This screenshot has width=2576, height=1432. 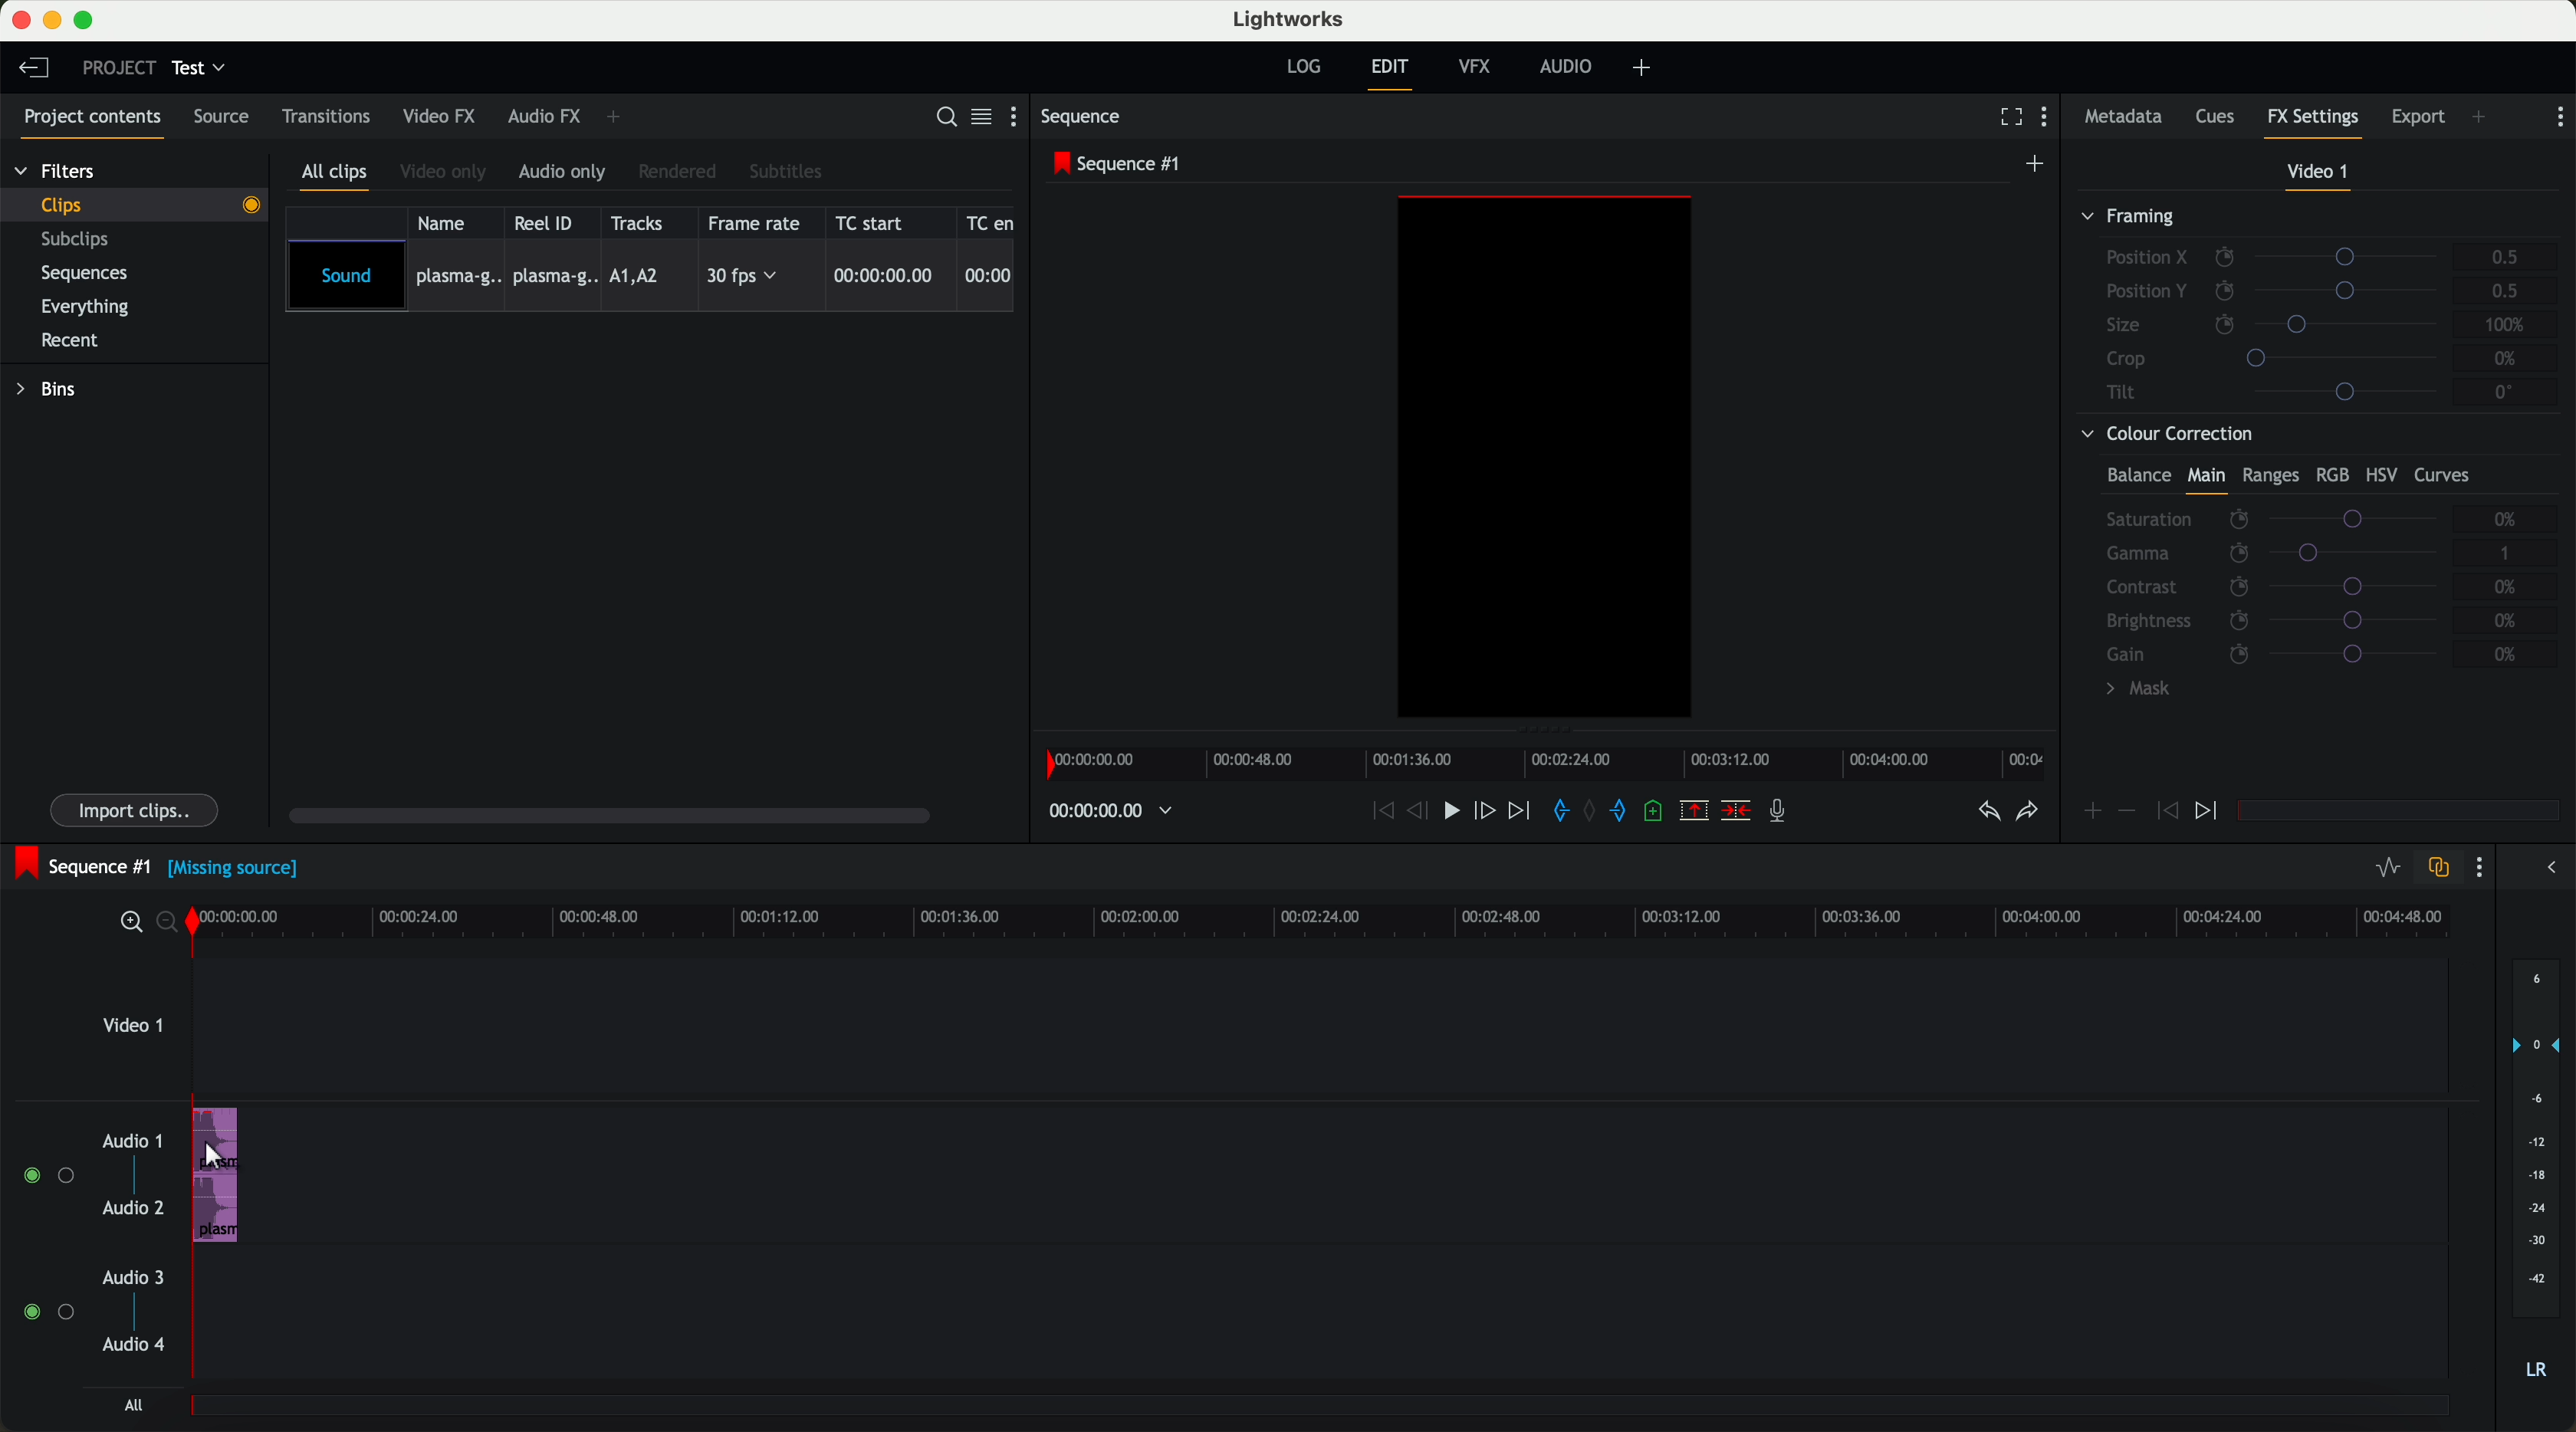 What do you see at coordinates (201, 63) in the screenshot?
I see `test tab` at bounding box center [201, 63].